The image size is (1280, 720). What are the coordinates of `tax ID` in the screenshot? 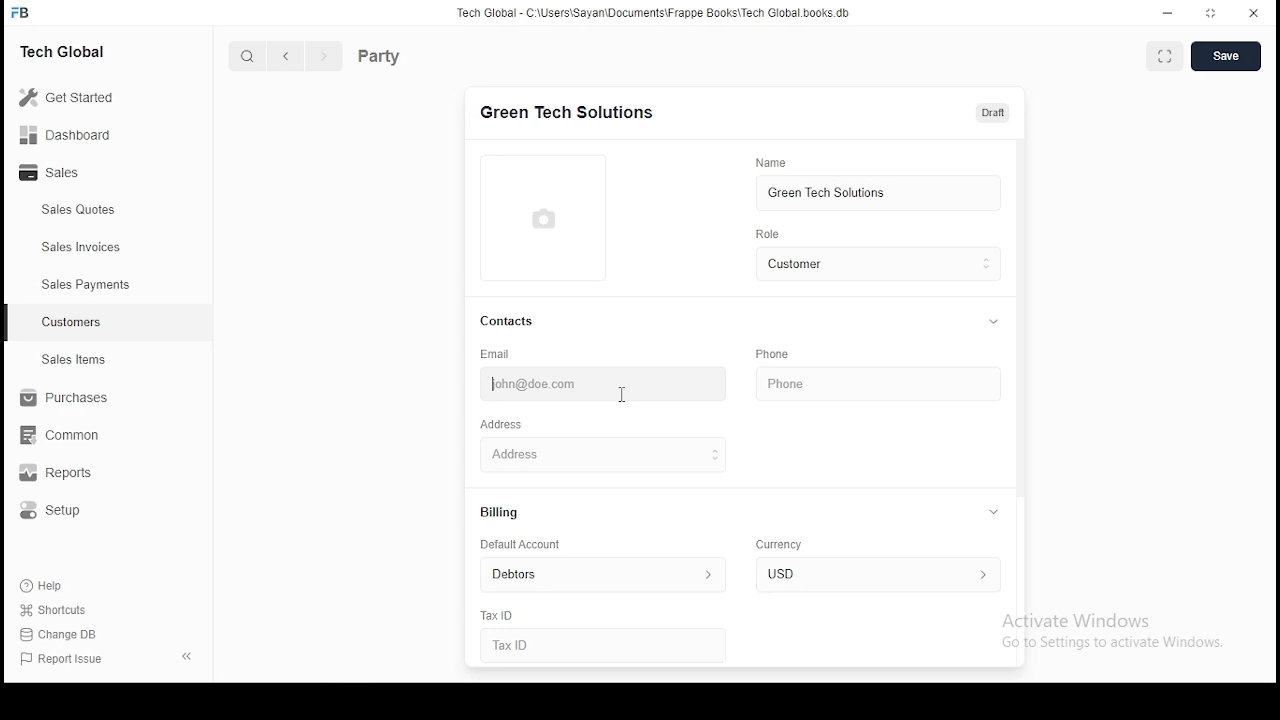 It's located at (500, 616).